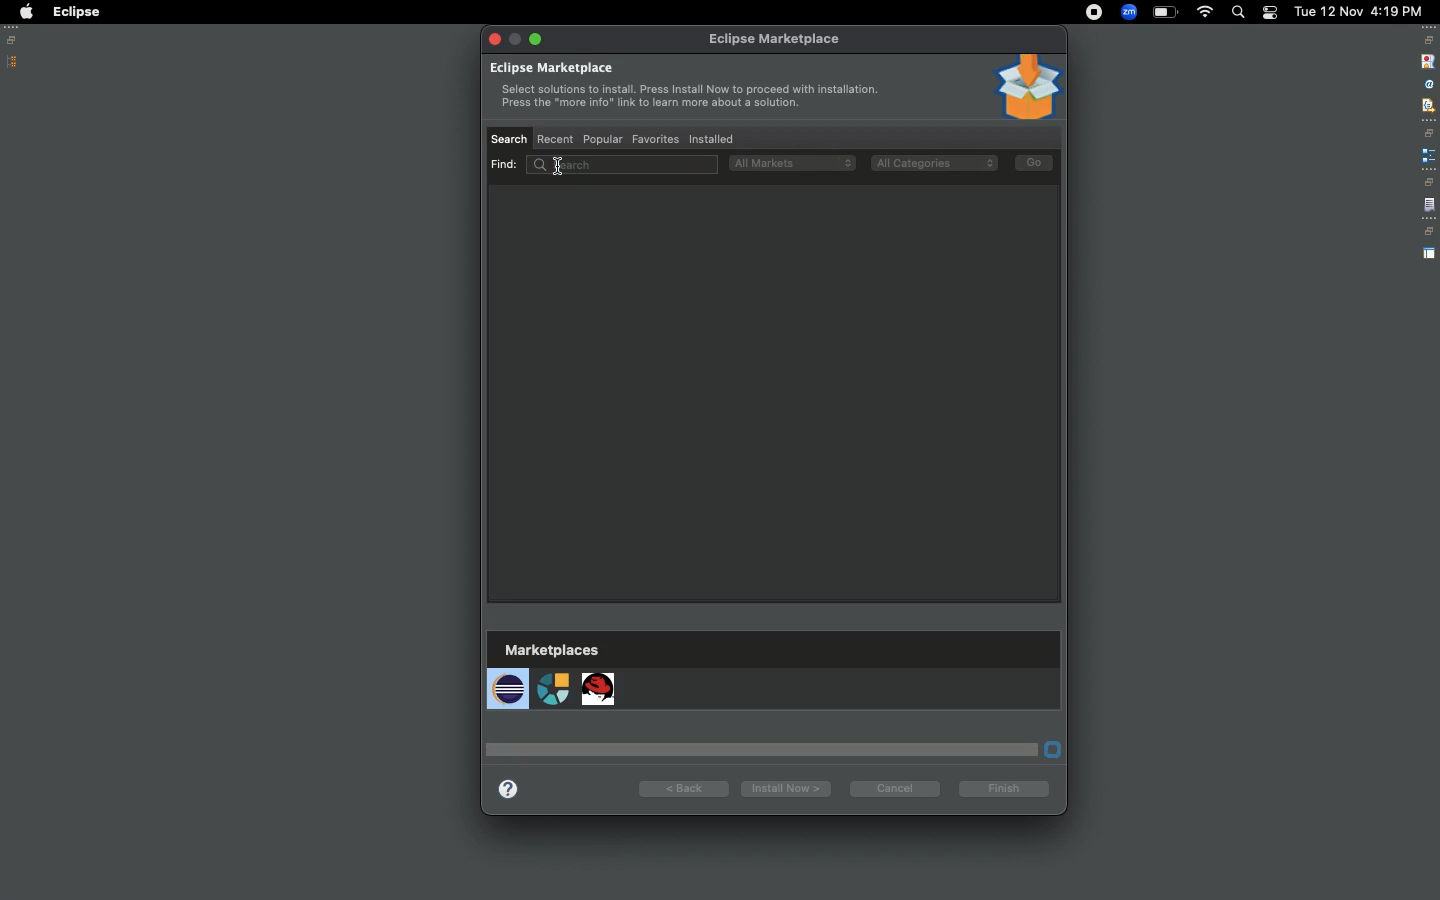 The width and height of the screenshot is (1440, 900). I want to click on restore, so click(1428, 182).